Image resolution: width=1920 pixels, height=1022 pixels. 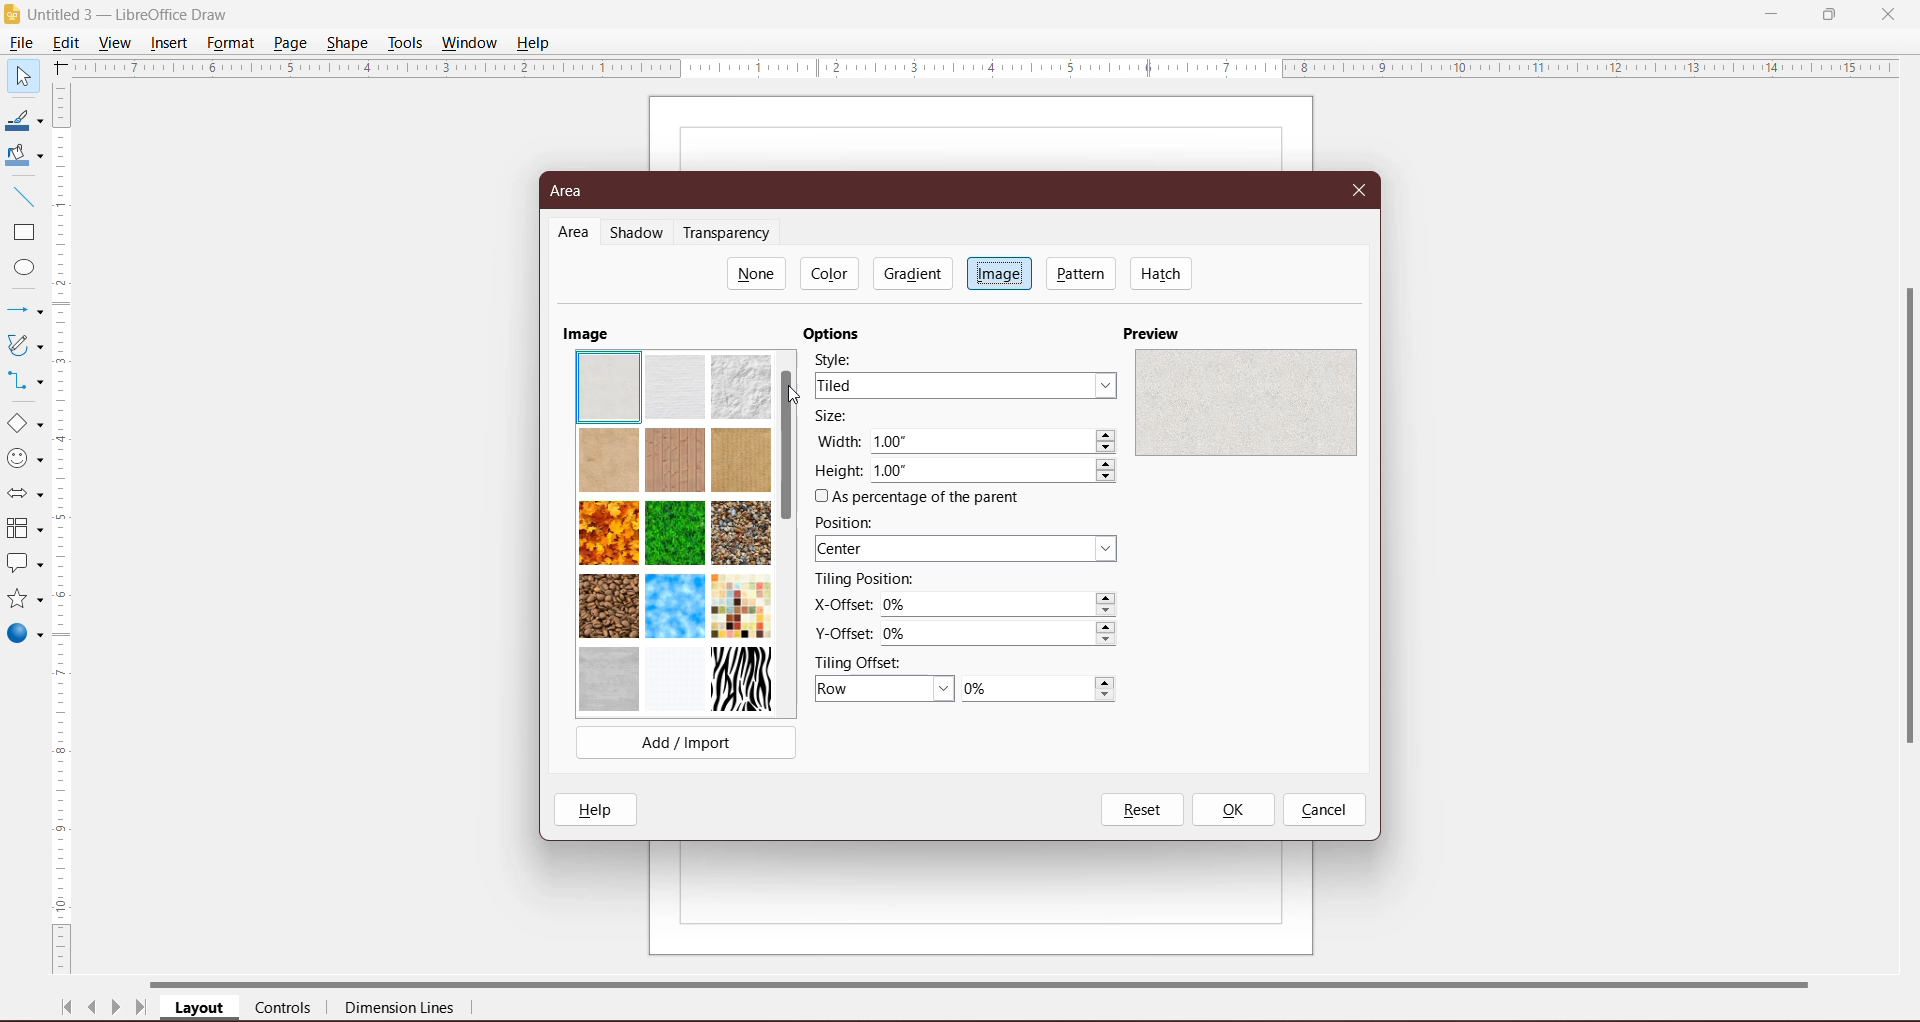 What do you see at coordinates (573, 191) in the screenshot?
I see `Area` at bounding box center [573, 191].